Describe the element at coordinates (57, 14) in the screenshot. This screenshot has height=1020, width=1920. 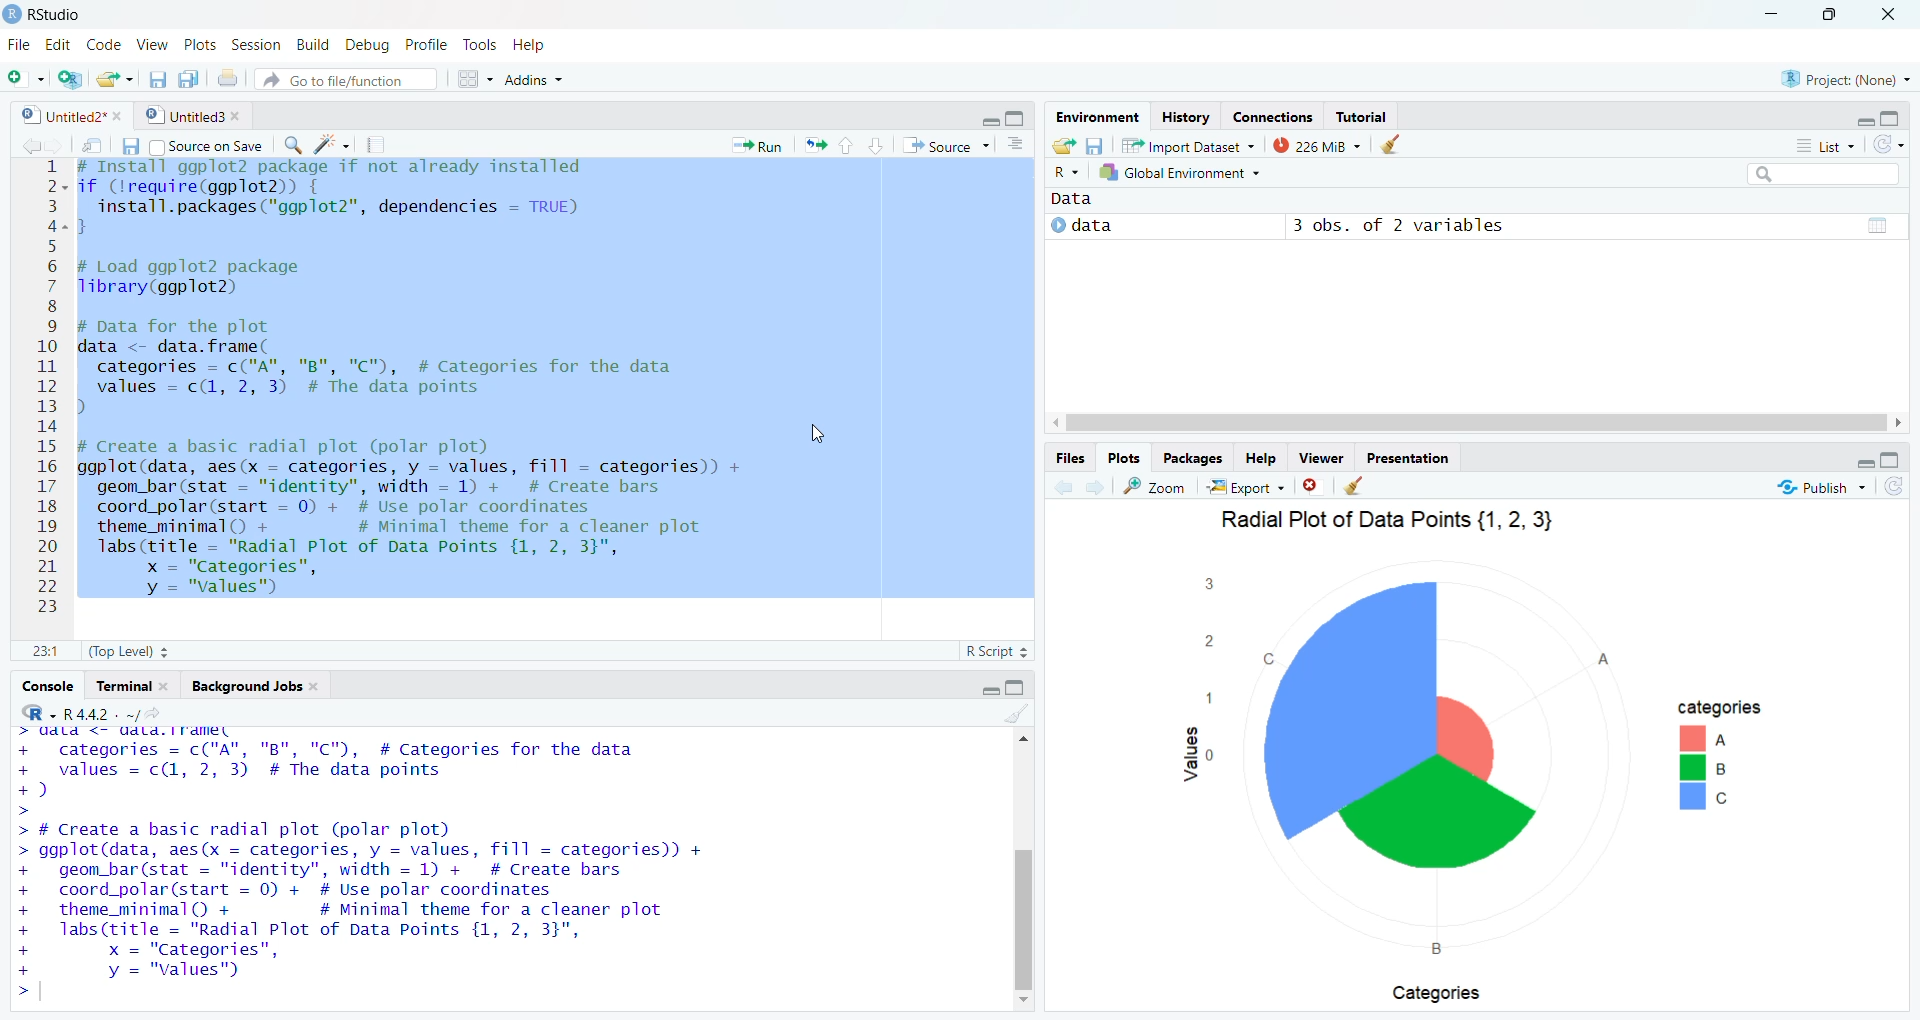
I see `RStudio` at that location.